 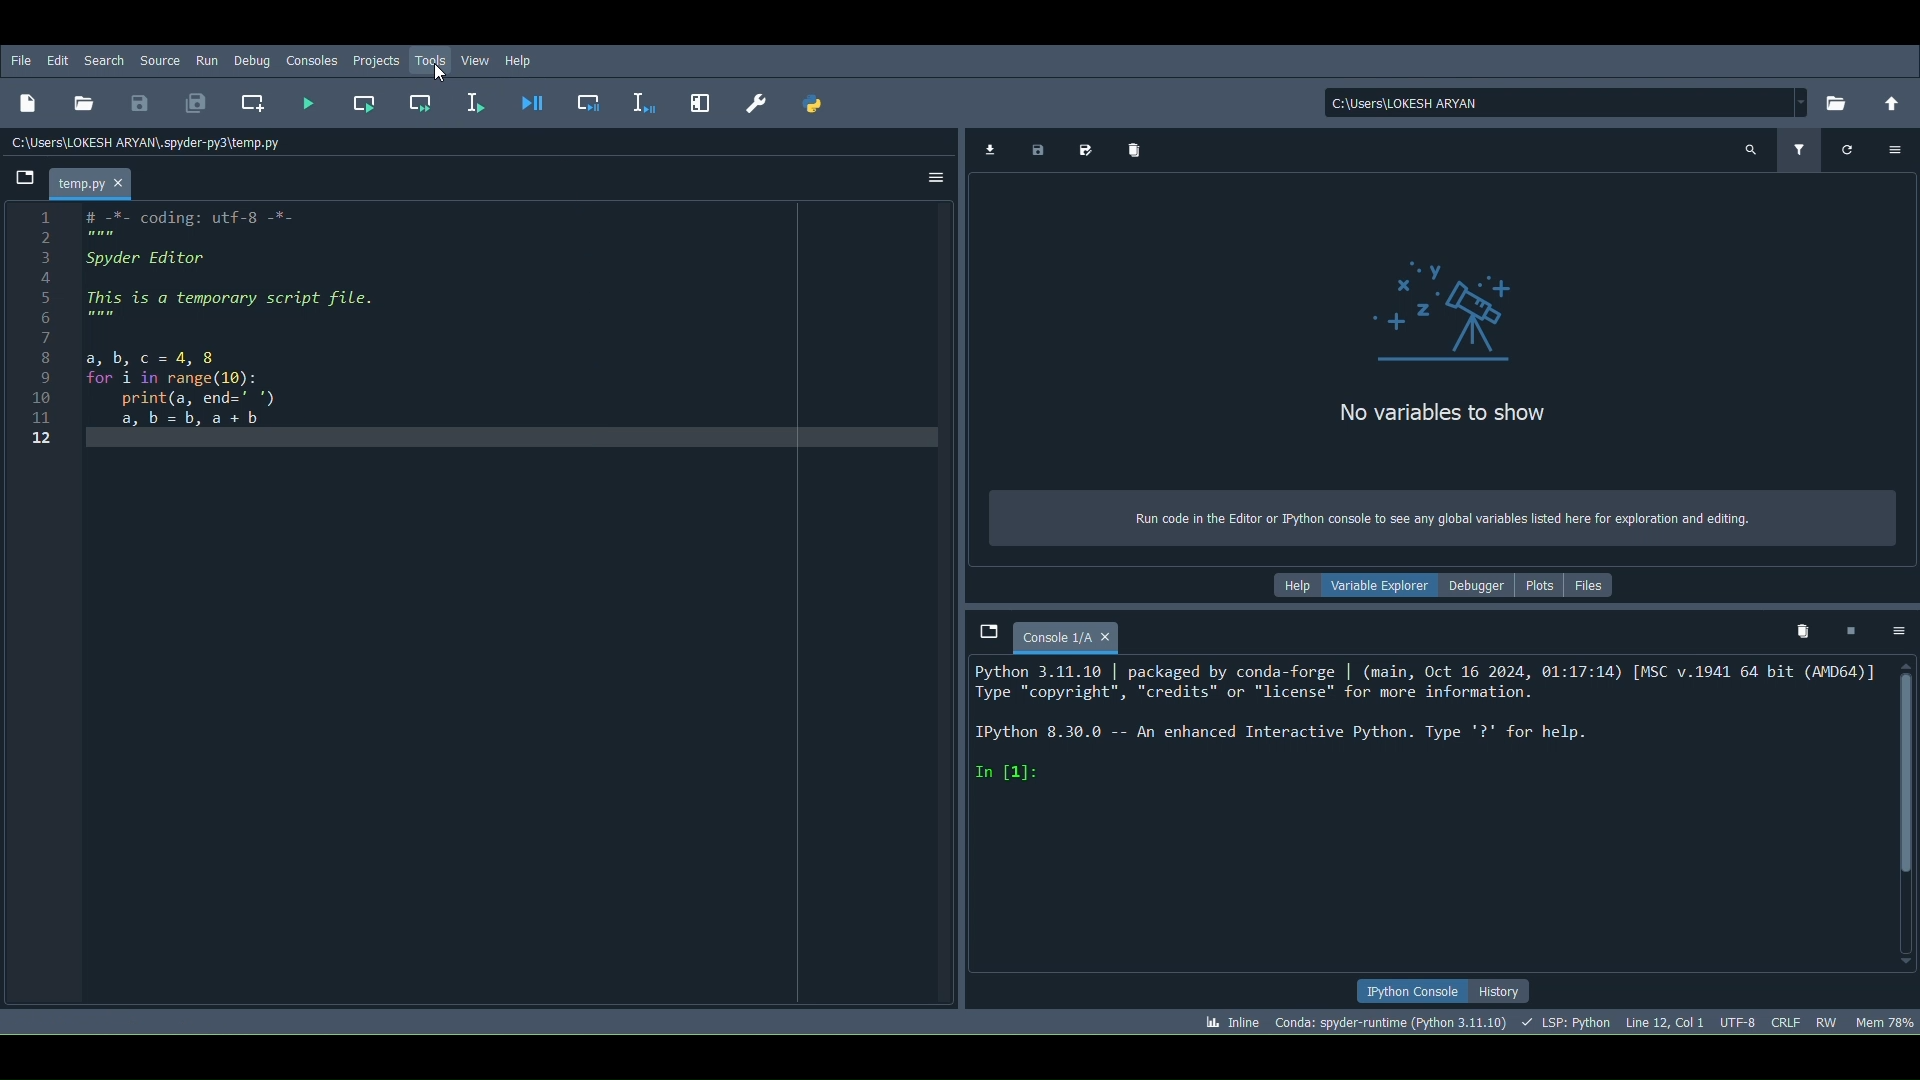 I want to click on Open file (Ctrl + O), so click(x=85, y=100).